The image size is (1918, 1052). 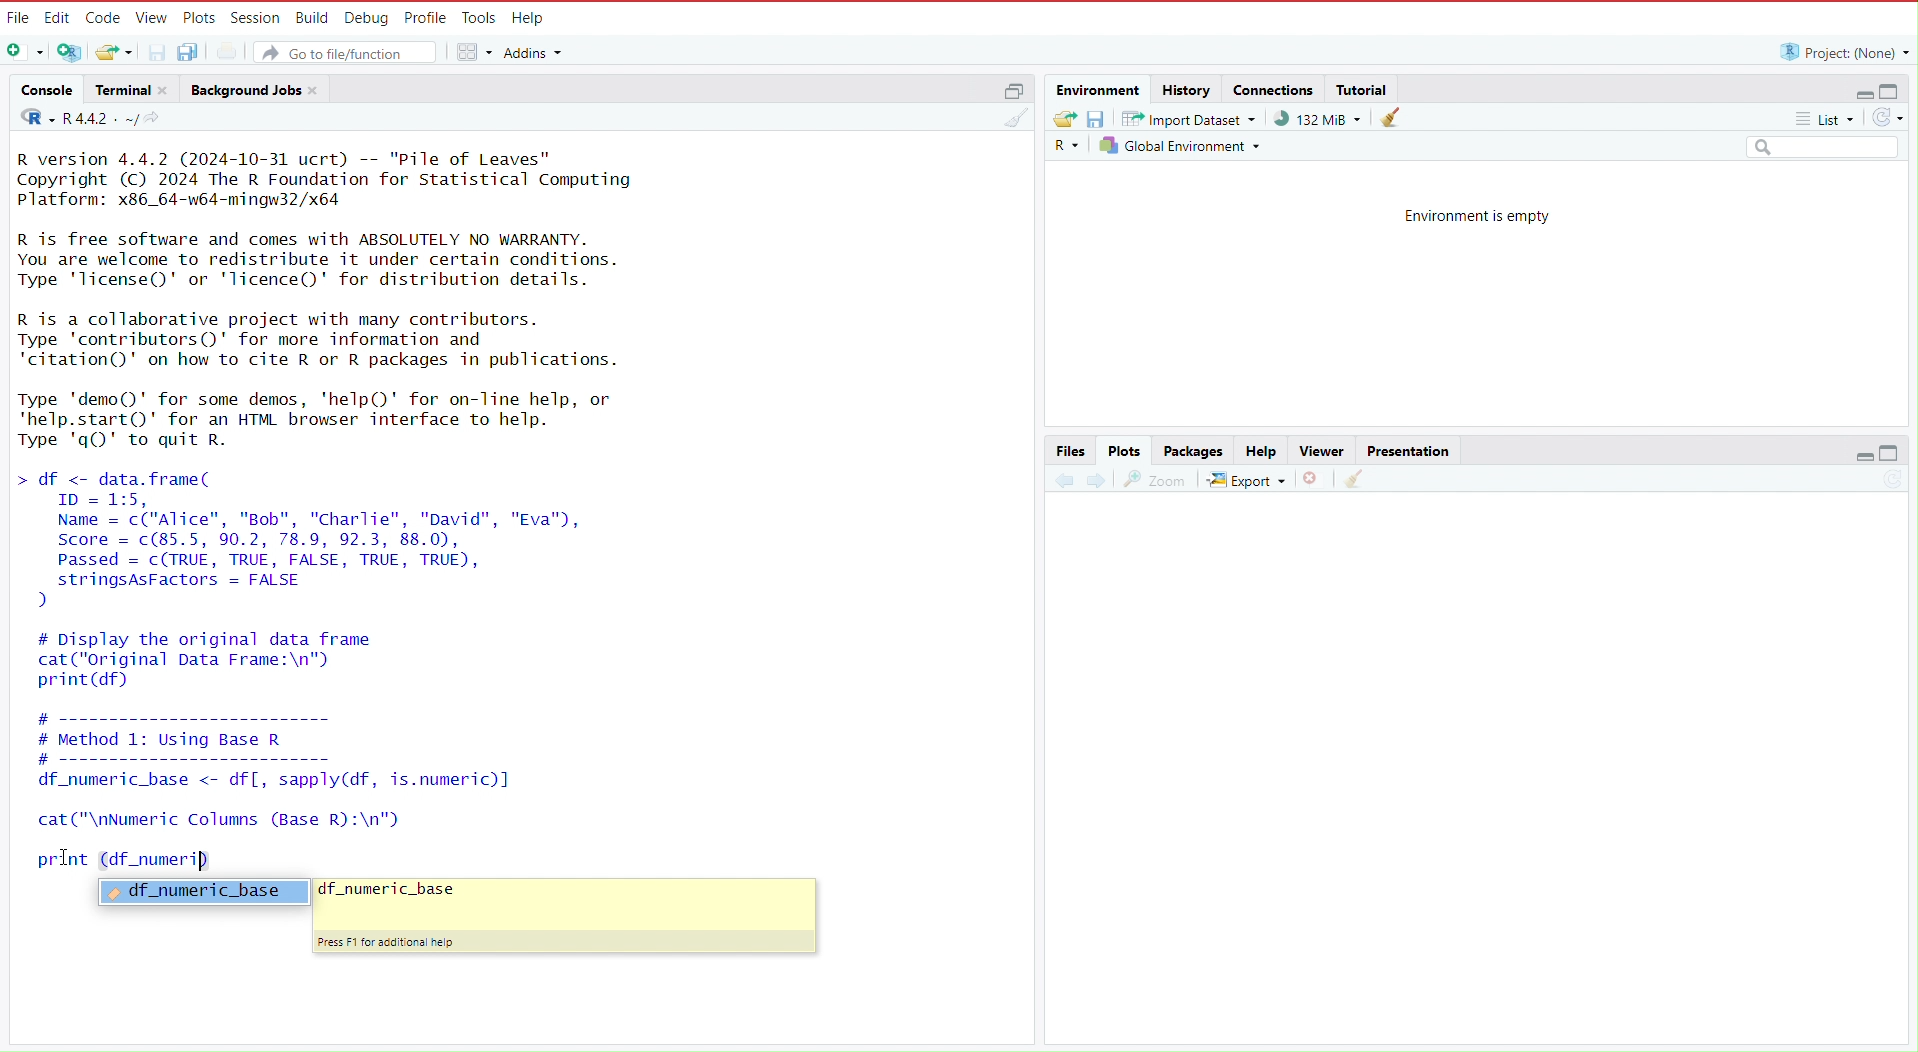 What do you see at coordinates (1260, 449) in the screenshot?
I see `Help` at bounding box center [1260, 449].